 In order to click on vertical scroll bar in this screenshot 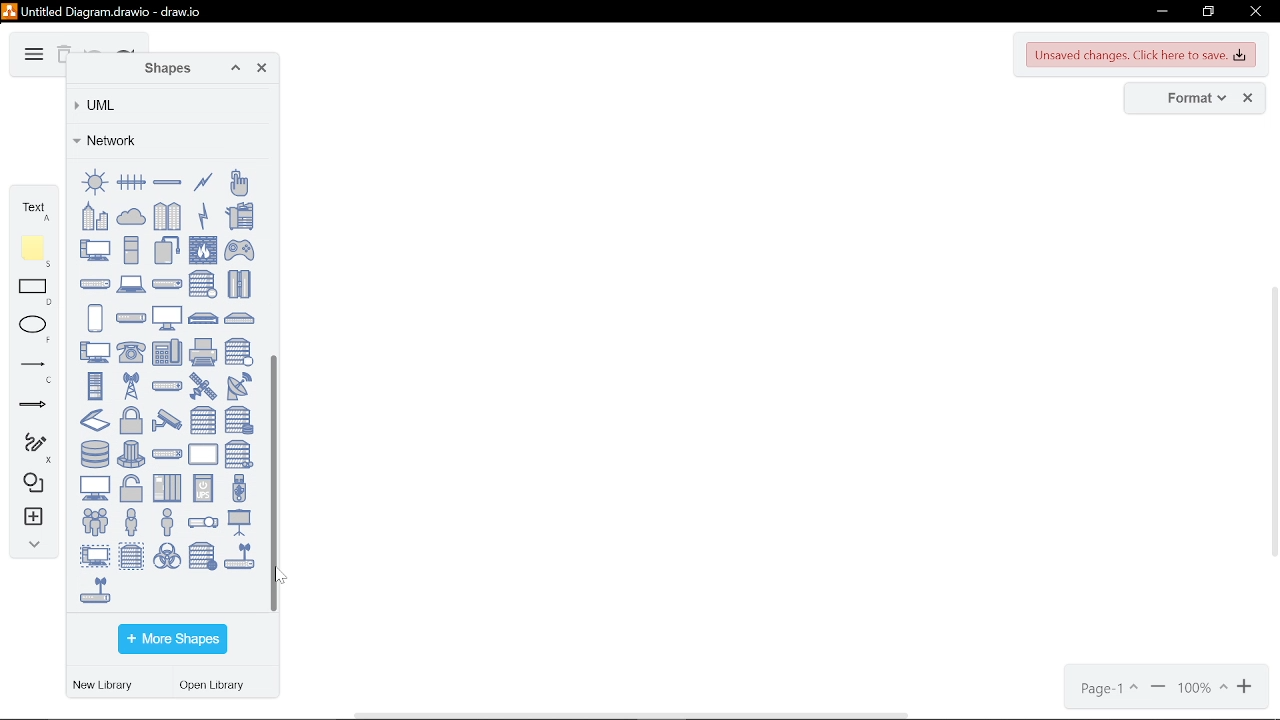, I will do `click(1272, 424)`.